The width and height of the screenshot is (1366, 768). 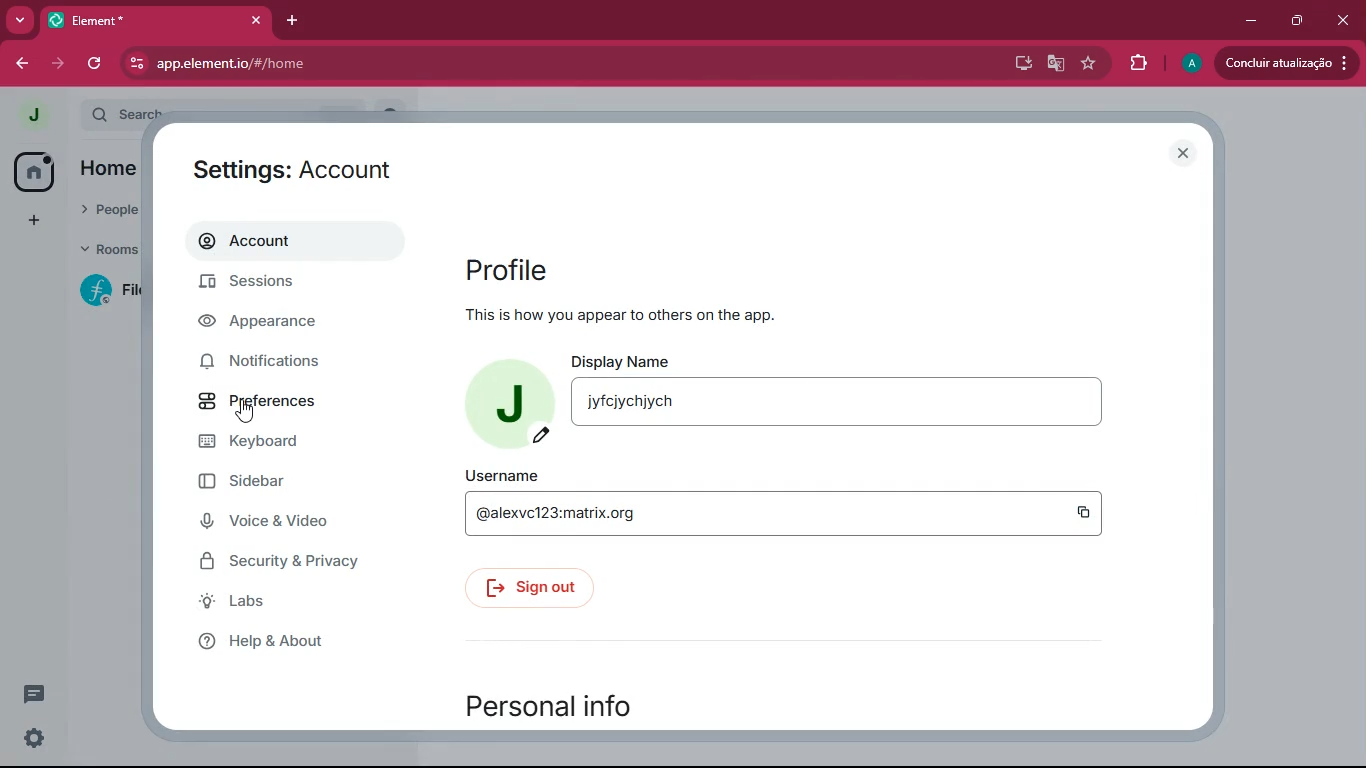 What do you see at coordinates (495, 65) in the screenshot?
I see `app.element.io/#/home` at bounding box center [495, 65].